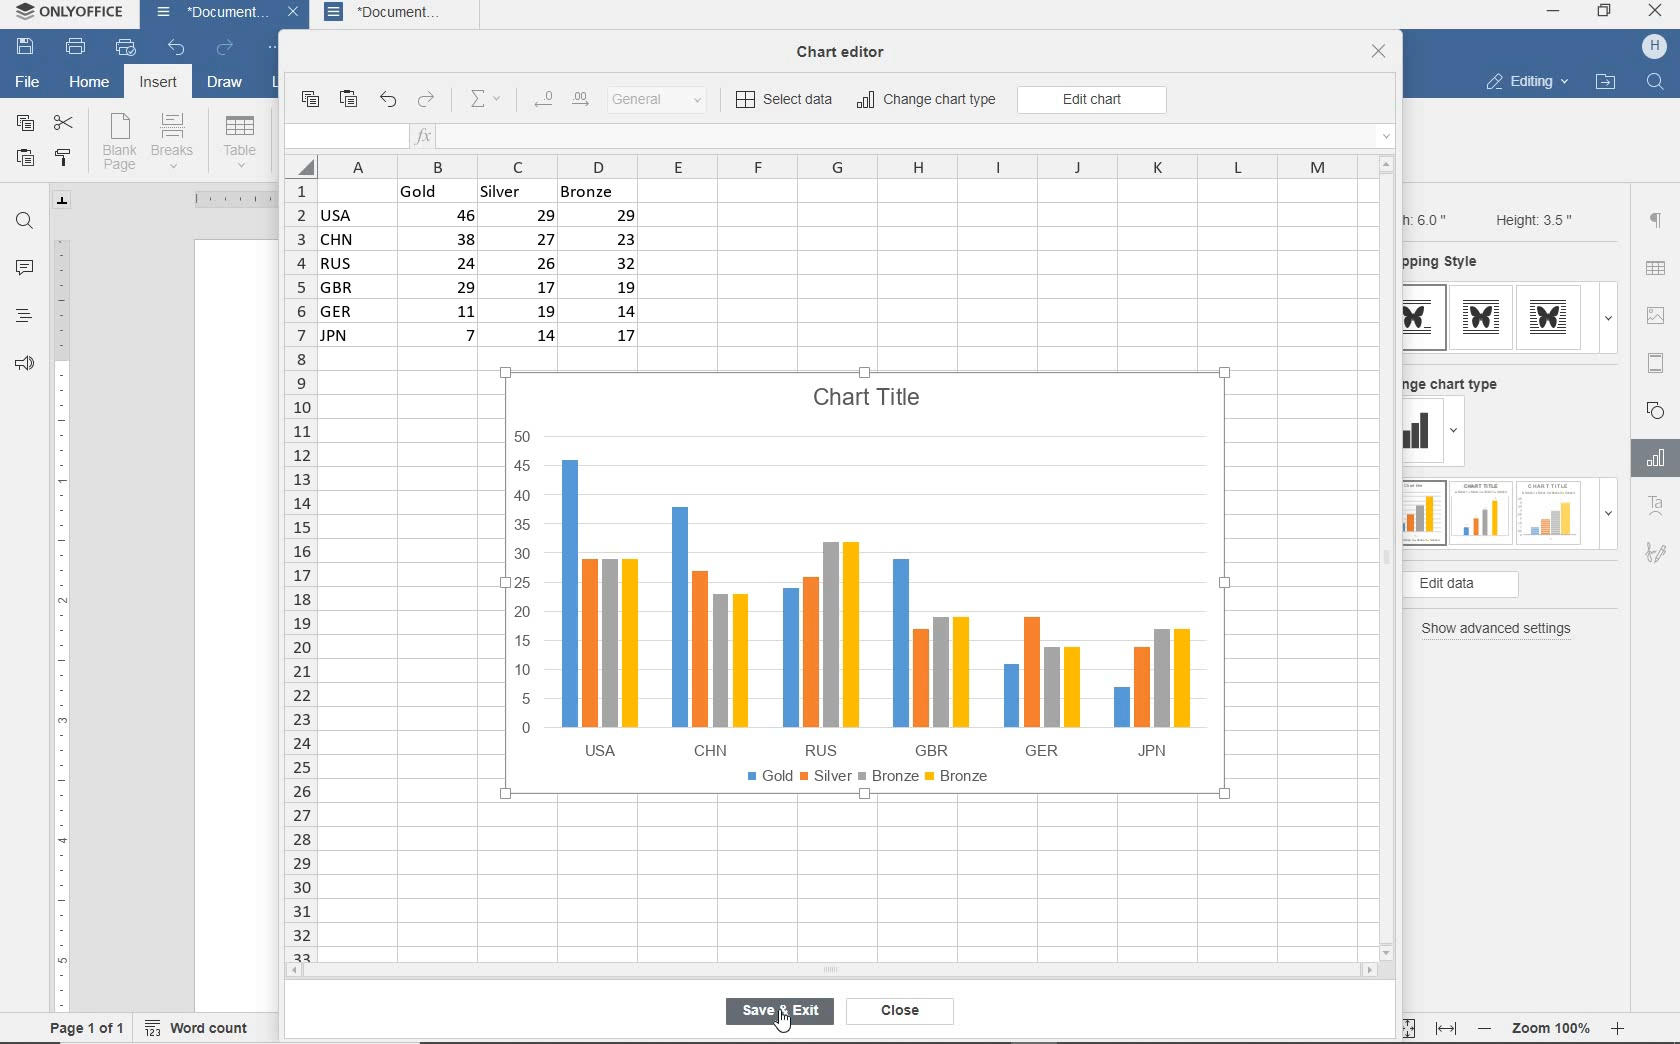 The image size is (1680, 1044). Describe the element at coordinates (26, 221) in the screenshot. I see `find` at that location.